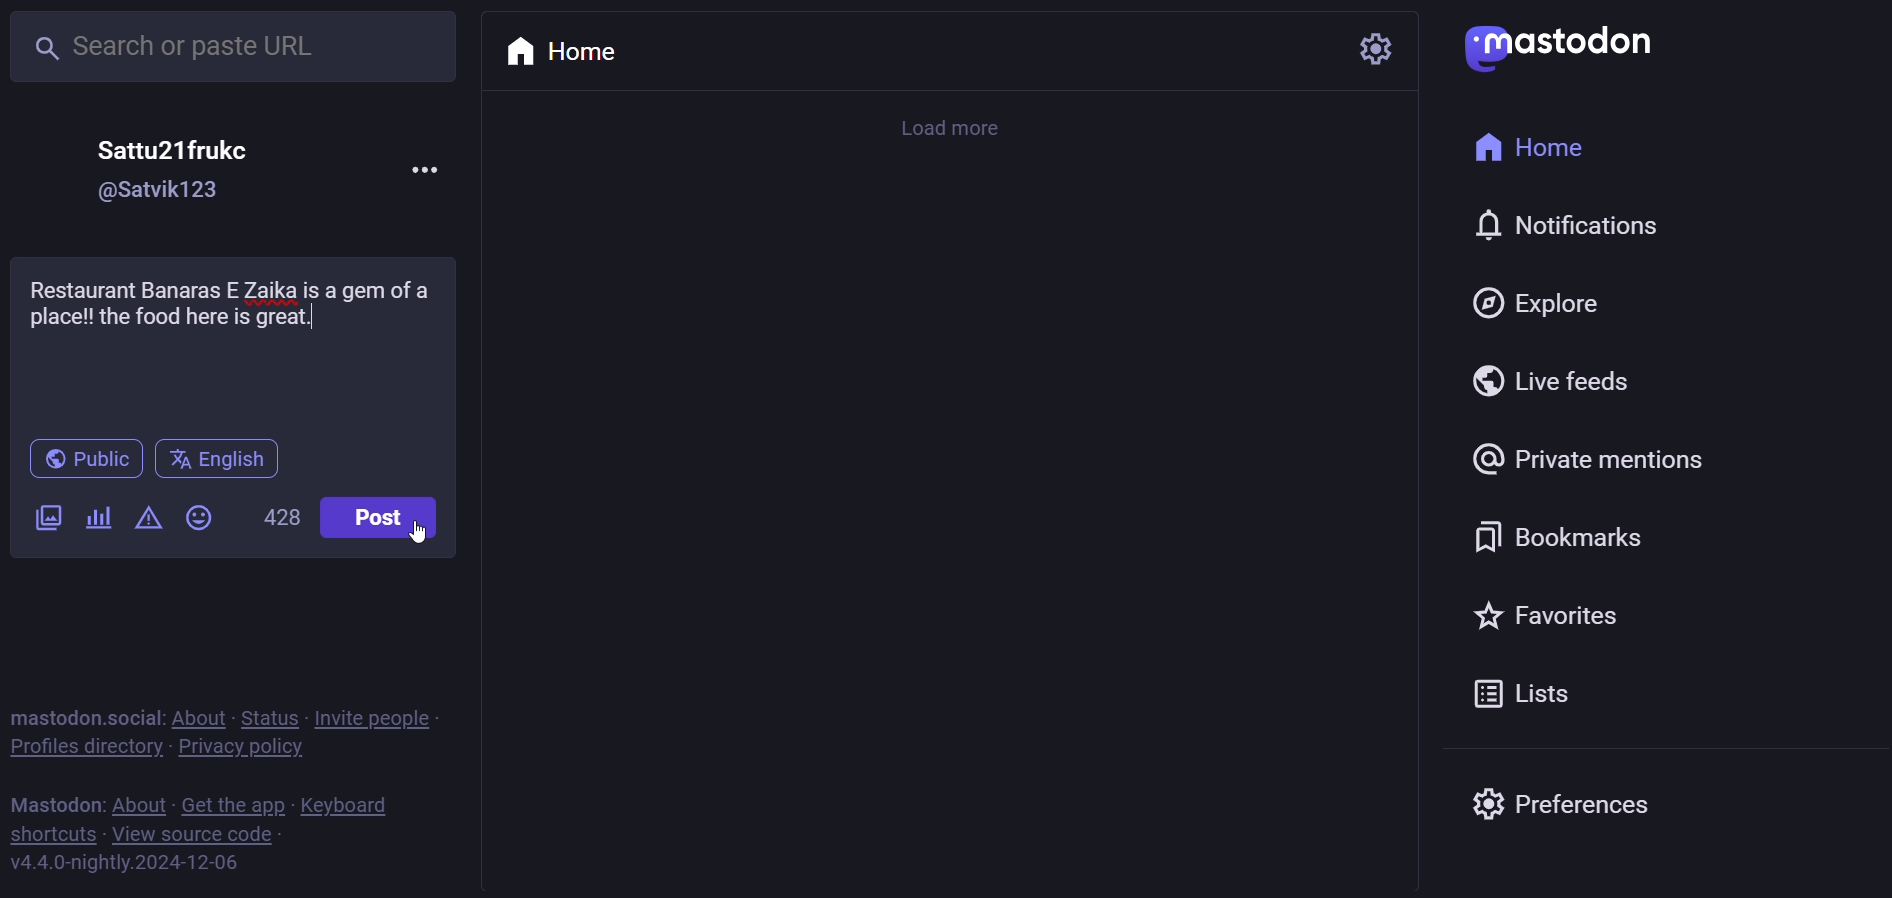 This screenshot has width=1892, height=898. What do you see at coordinates (201, 716) in the screenshot?
I see `About` at bounding box center [201, 716].